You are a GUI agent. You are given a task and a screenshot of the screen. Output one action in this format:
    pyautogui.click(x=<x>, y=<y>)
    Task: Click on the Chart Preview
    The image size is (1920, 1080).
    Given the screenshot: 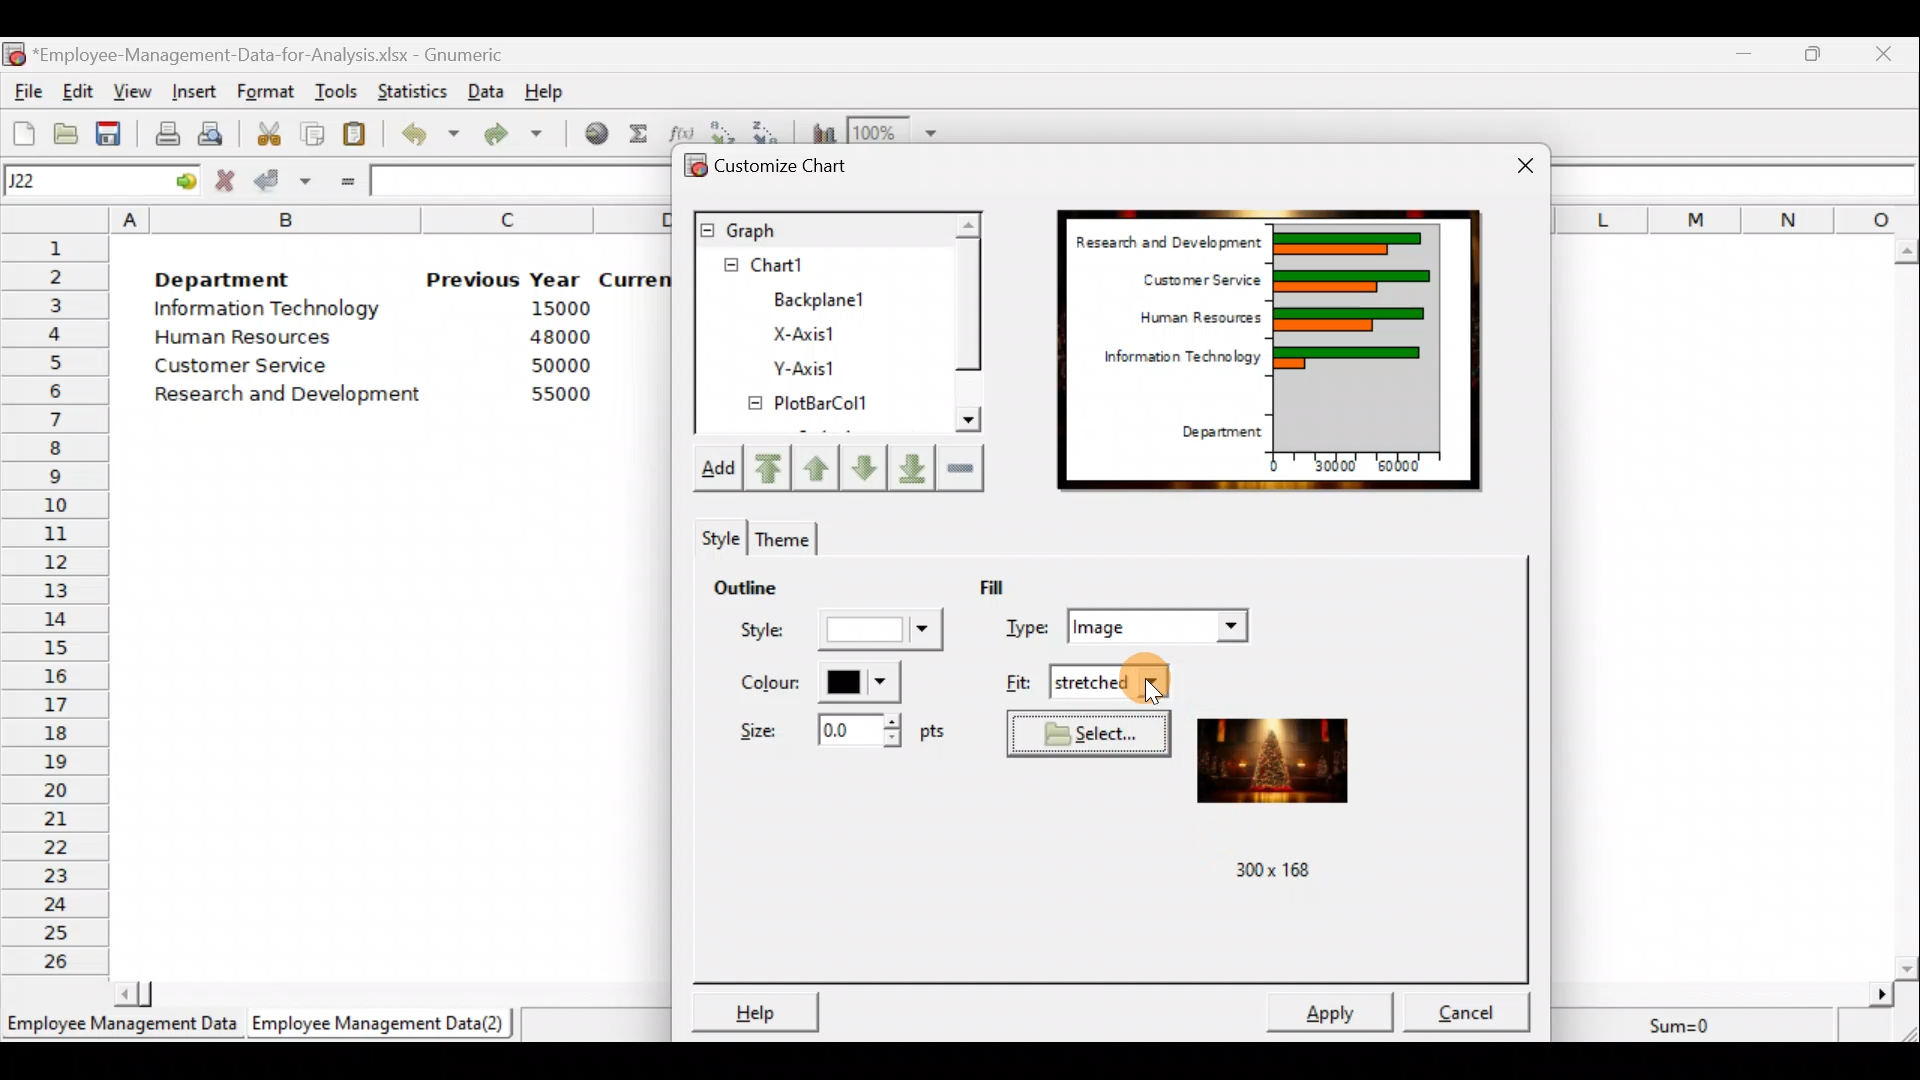 What is the action you would take?
    pyautogui.click(x=1358, y=336)
    